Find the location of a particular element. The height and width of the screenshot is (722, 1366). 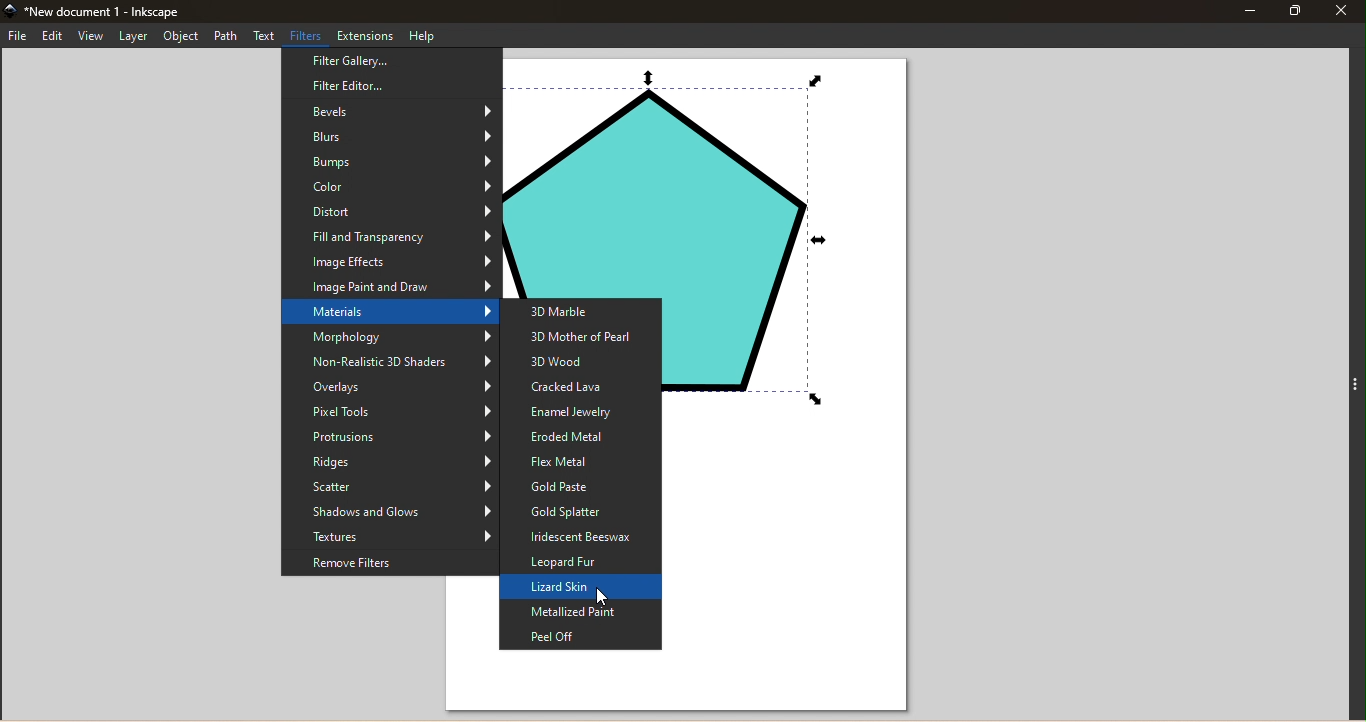

3D Mother of Pearl is located at coordinates (584, 335).